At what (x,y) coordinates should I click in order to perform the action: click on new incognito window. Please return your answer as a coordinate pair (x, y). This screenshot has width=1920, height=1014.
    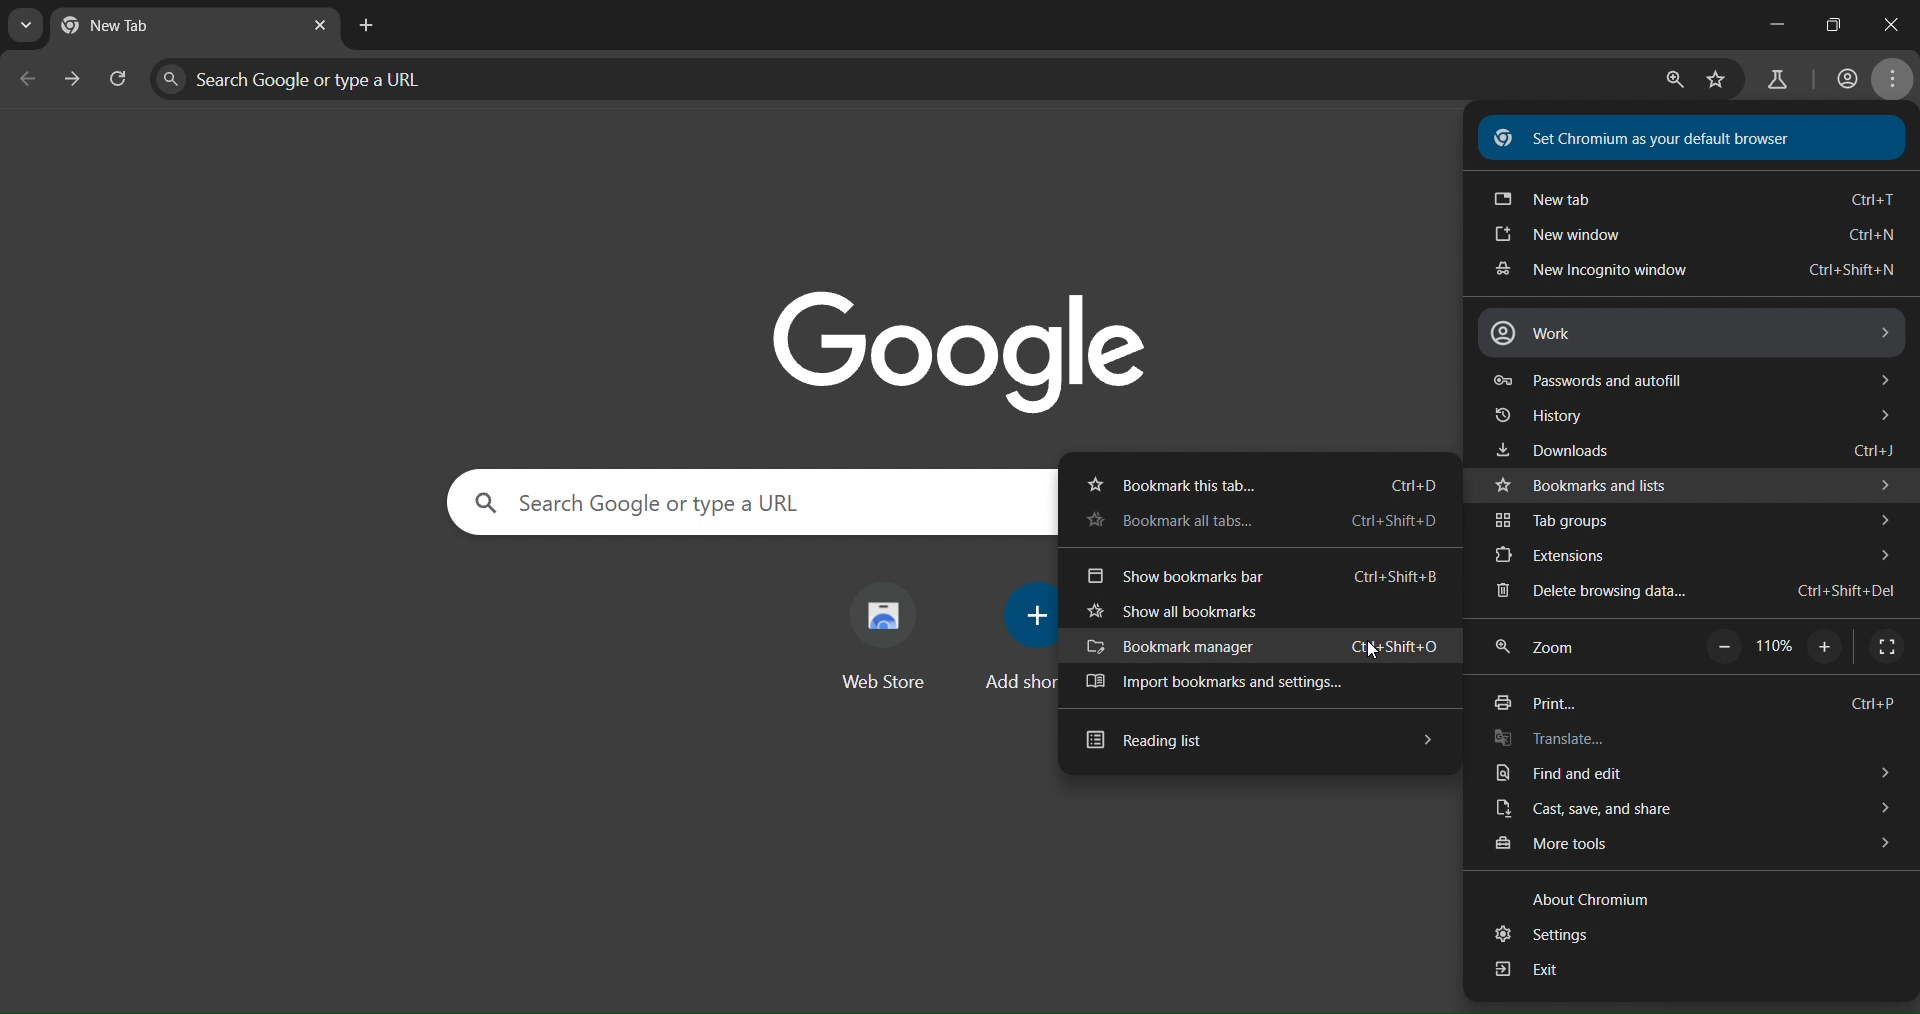
    Looking at the image, I should click on (1700, 269).